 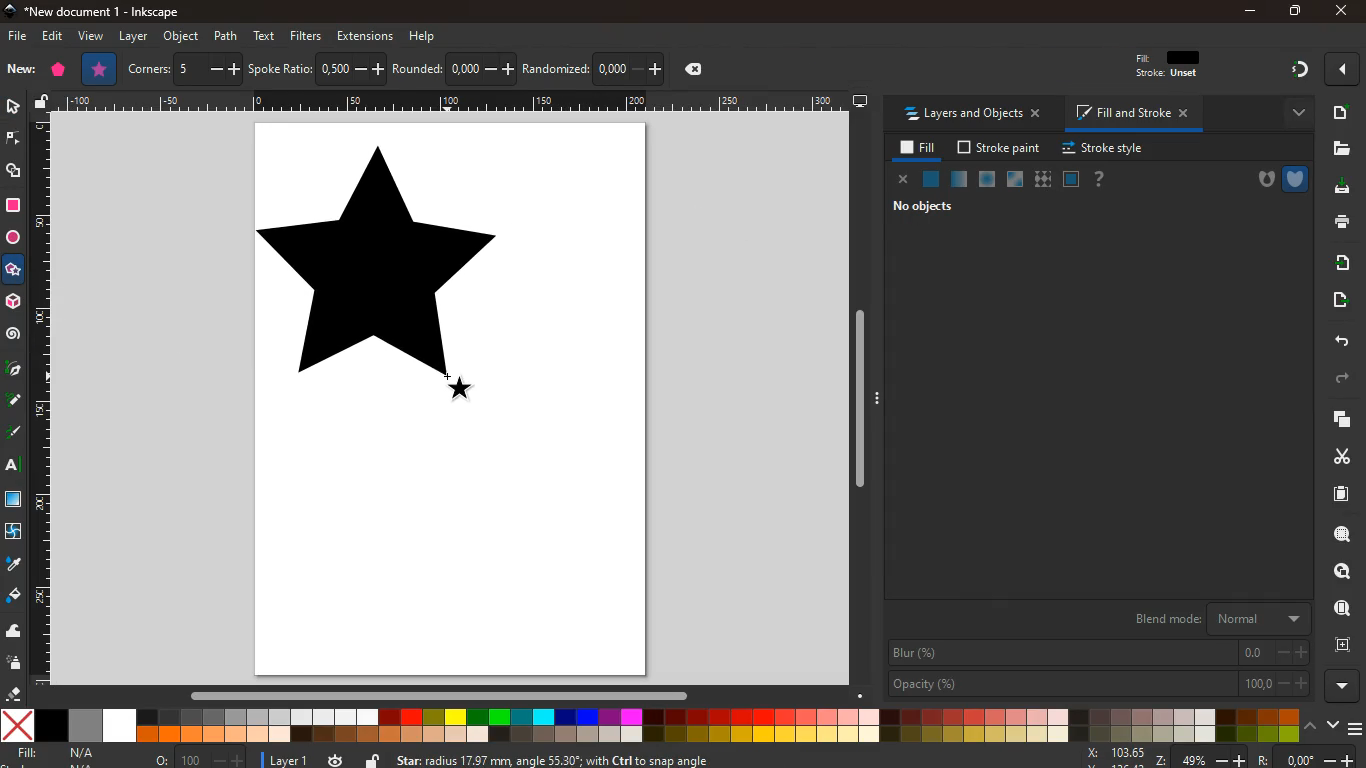 I want to click on unlock, so click(x=372, y=759).